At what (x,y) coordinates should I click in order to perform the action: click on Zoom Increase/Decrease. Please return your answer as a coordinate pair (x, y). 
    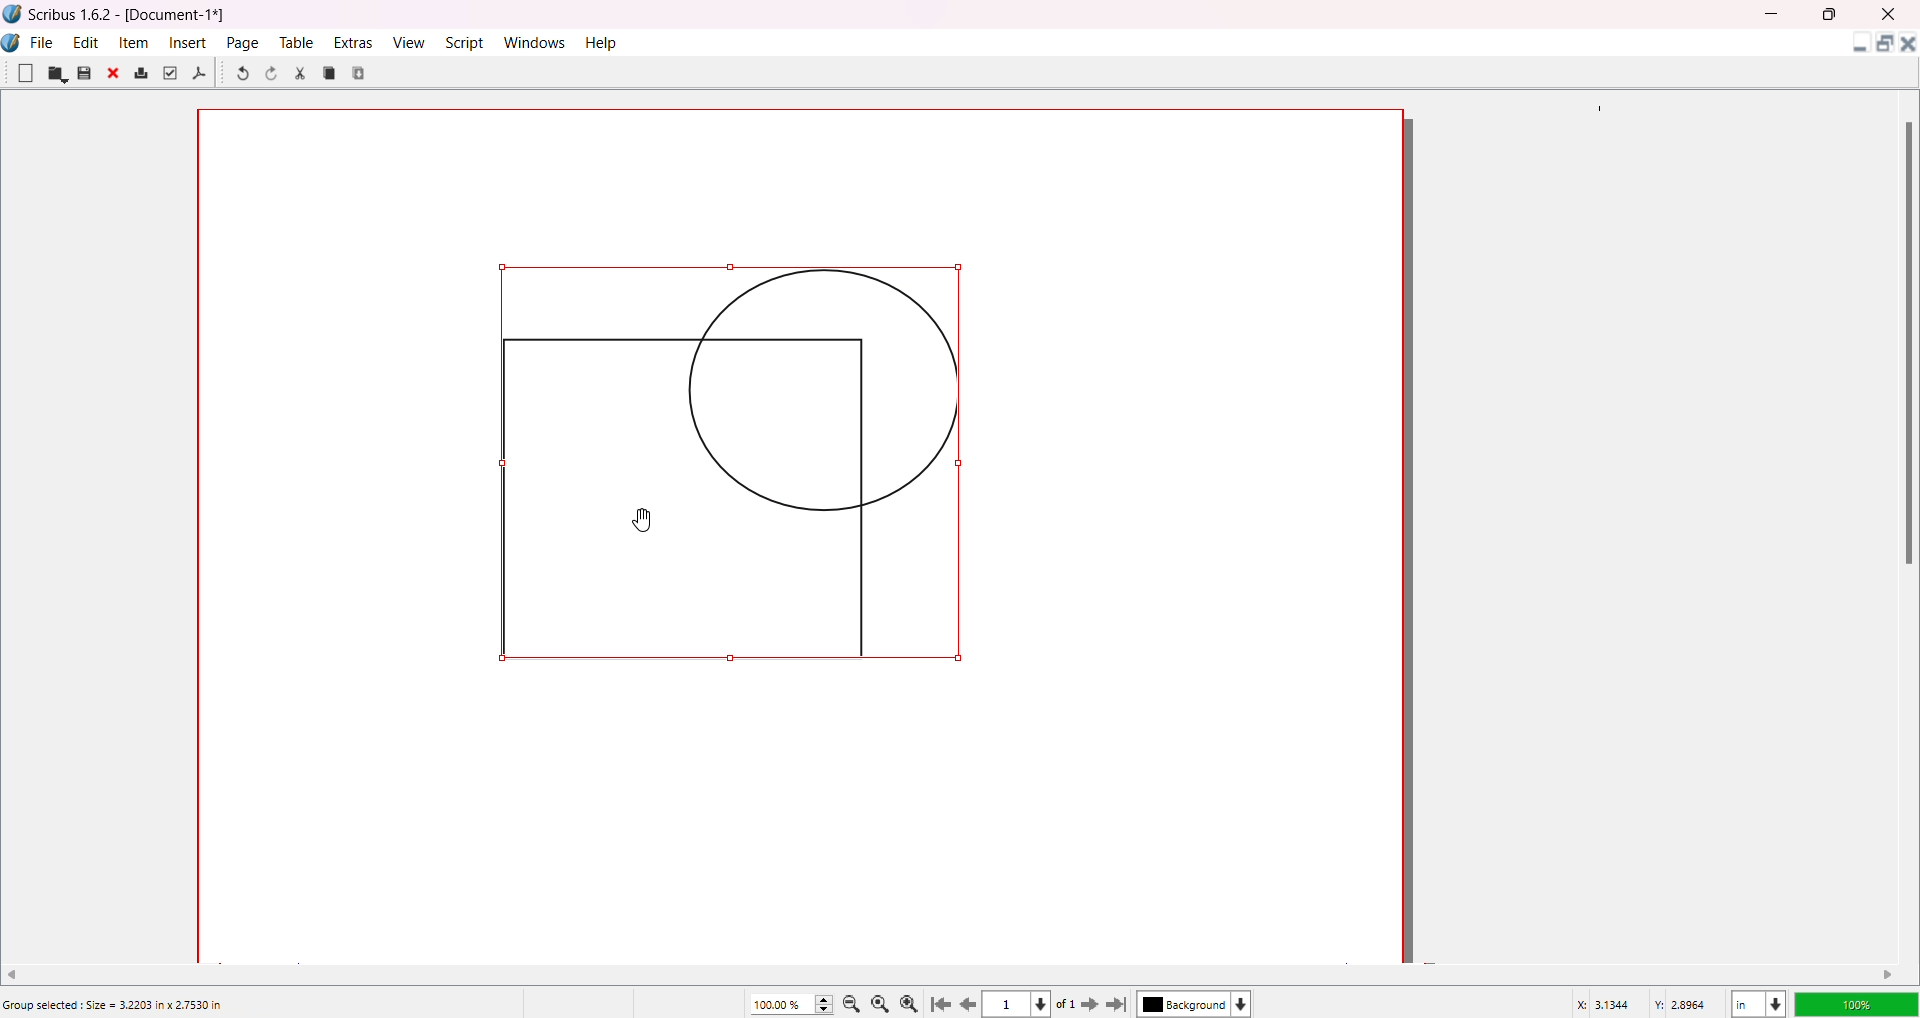
    Looking at the image, I should click on (827, 1001).